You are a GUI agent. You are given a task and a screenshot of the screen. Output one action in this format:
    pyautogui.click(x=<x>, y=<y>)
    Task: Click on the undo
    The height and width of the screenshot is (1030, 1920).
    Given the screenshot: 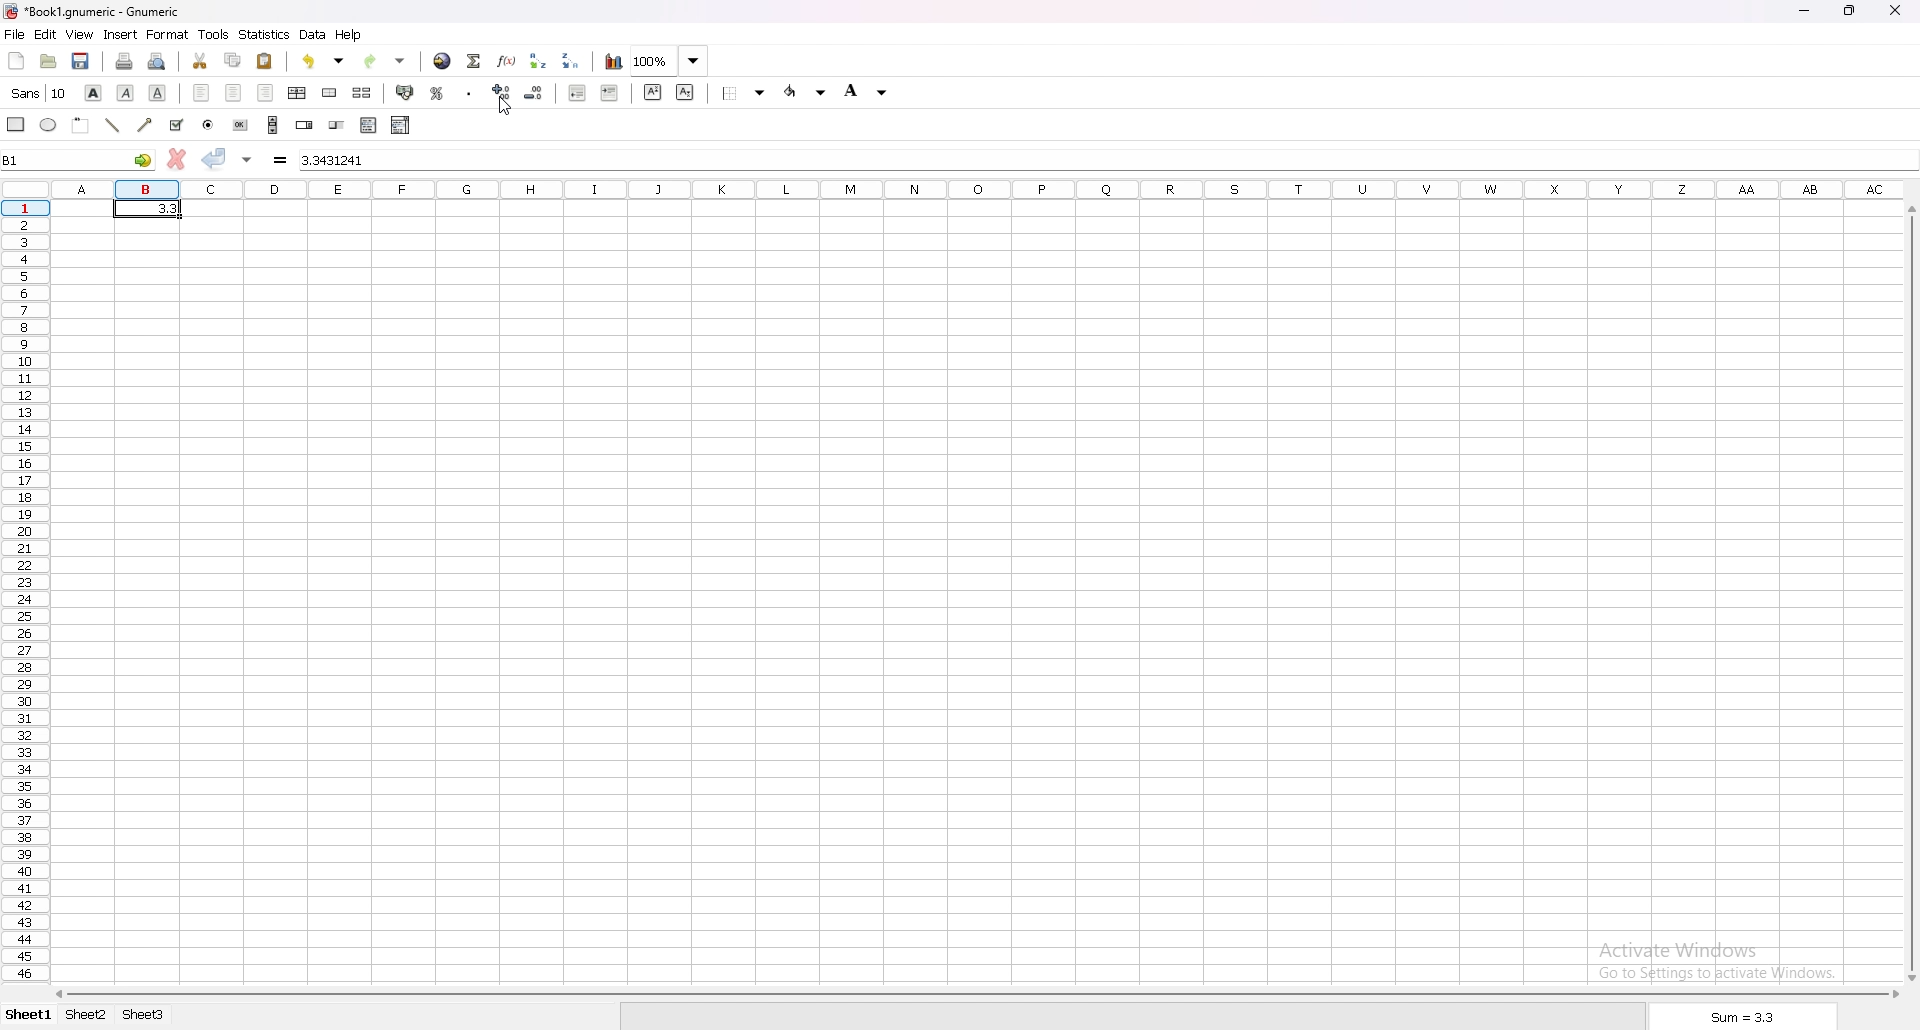 What is the action you would take?
    pyautogui.click(x=325, y=60)
    